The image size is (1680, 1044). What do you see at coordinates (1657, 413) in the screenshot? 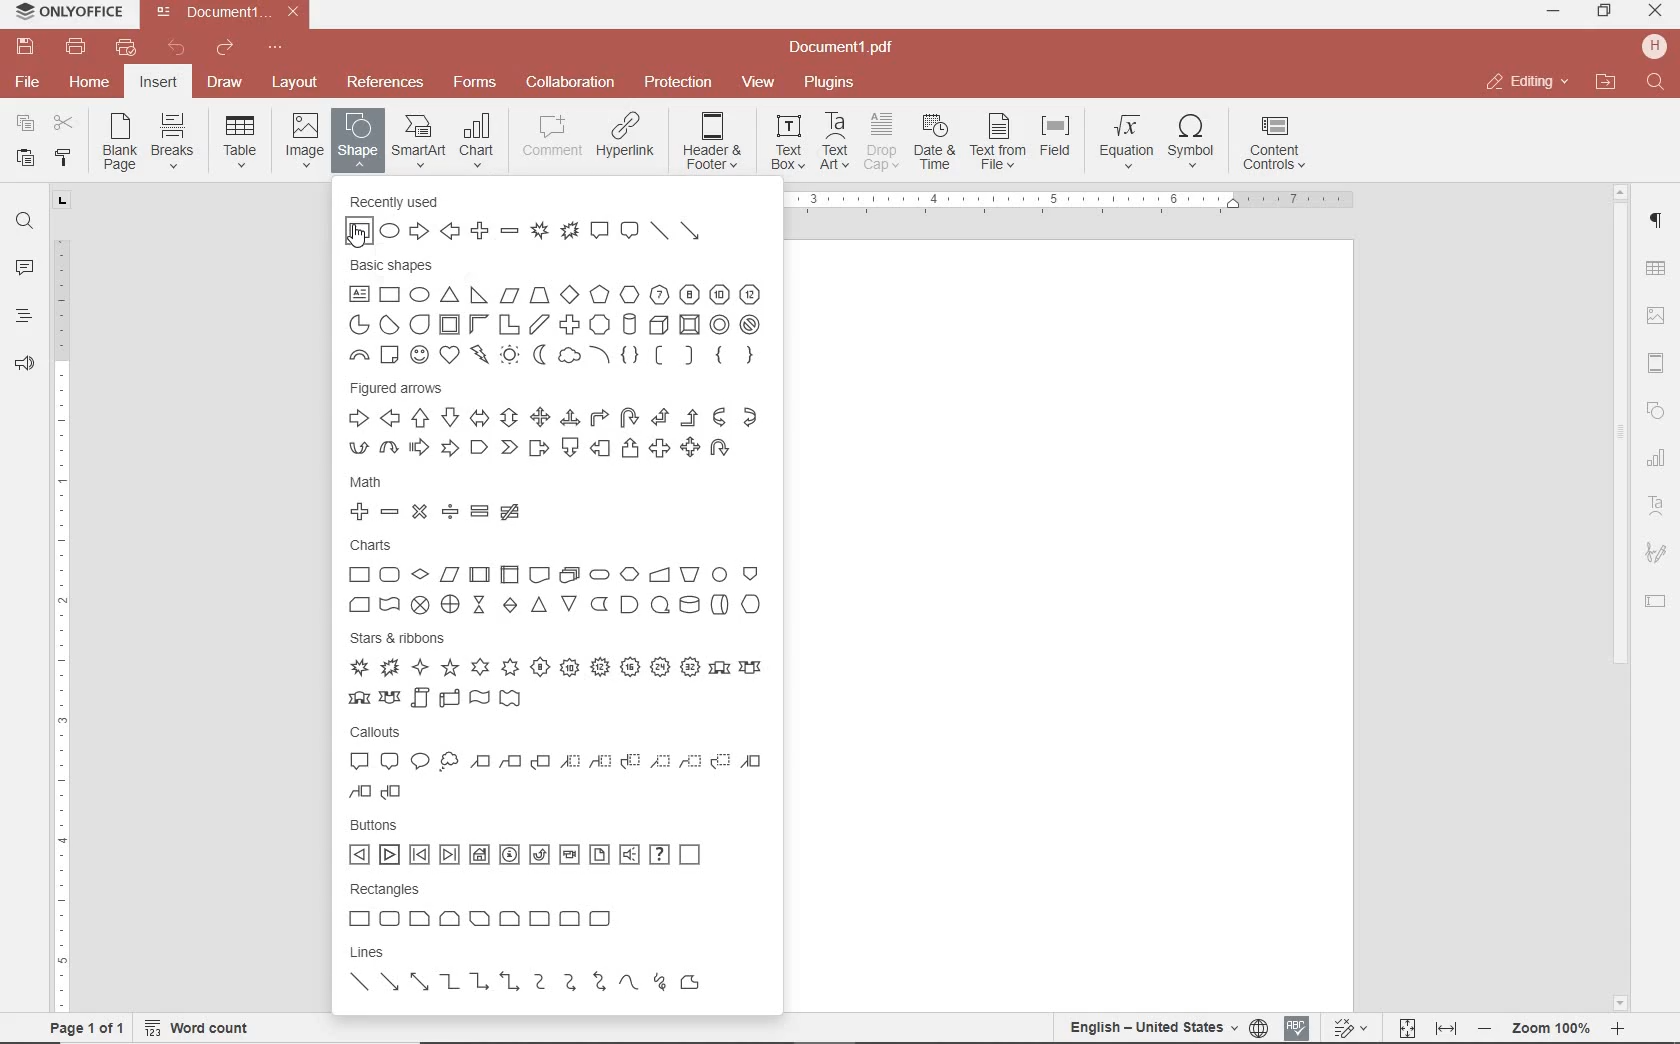
I see `SHAPES` at bounding box center [1657, 413].